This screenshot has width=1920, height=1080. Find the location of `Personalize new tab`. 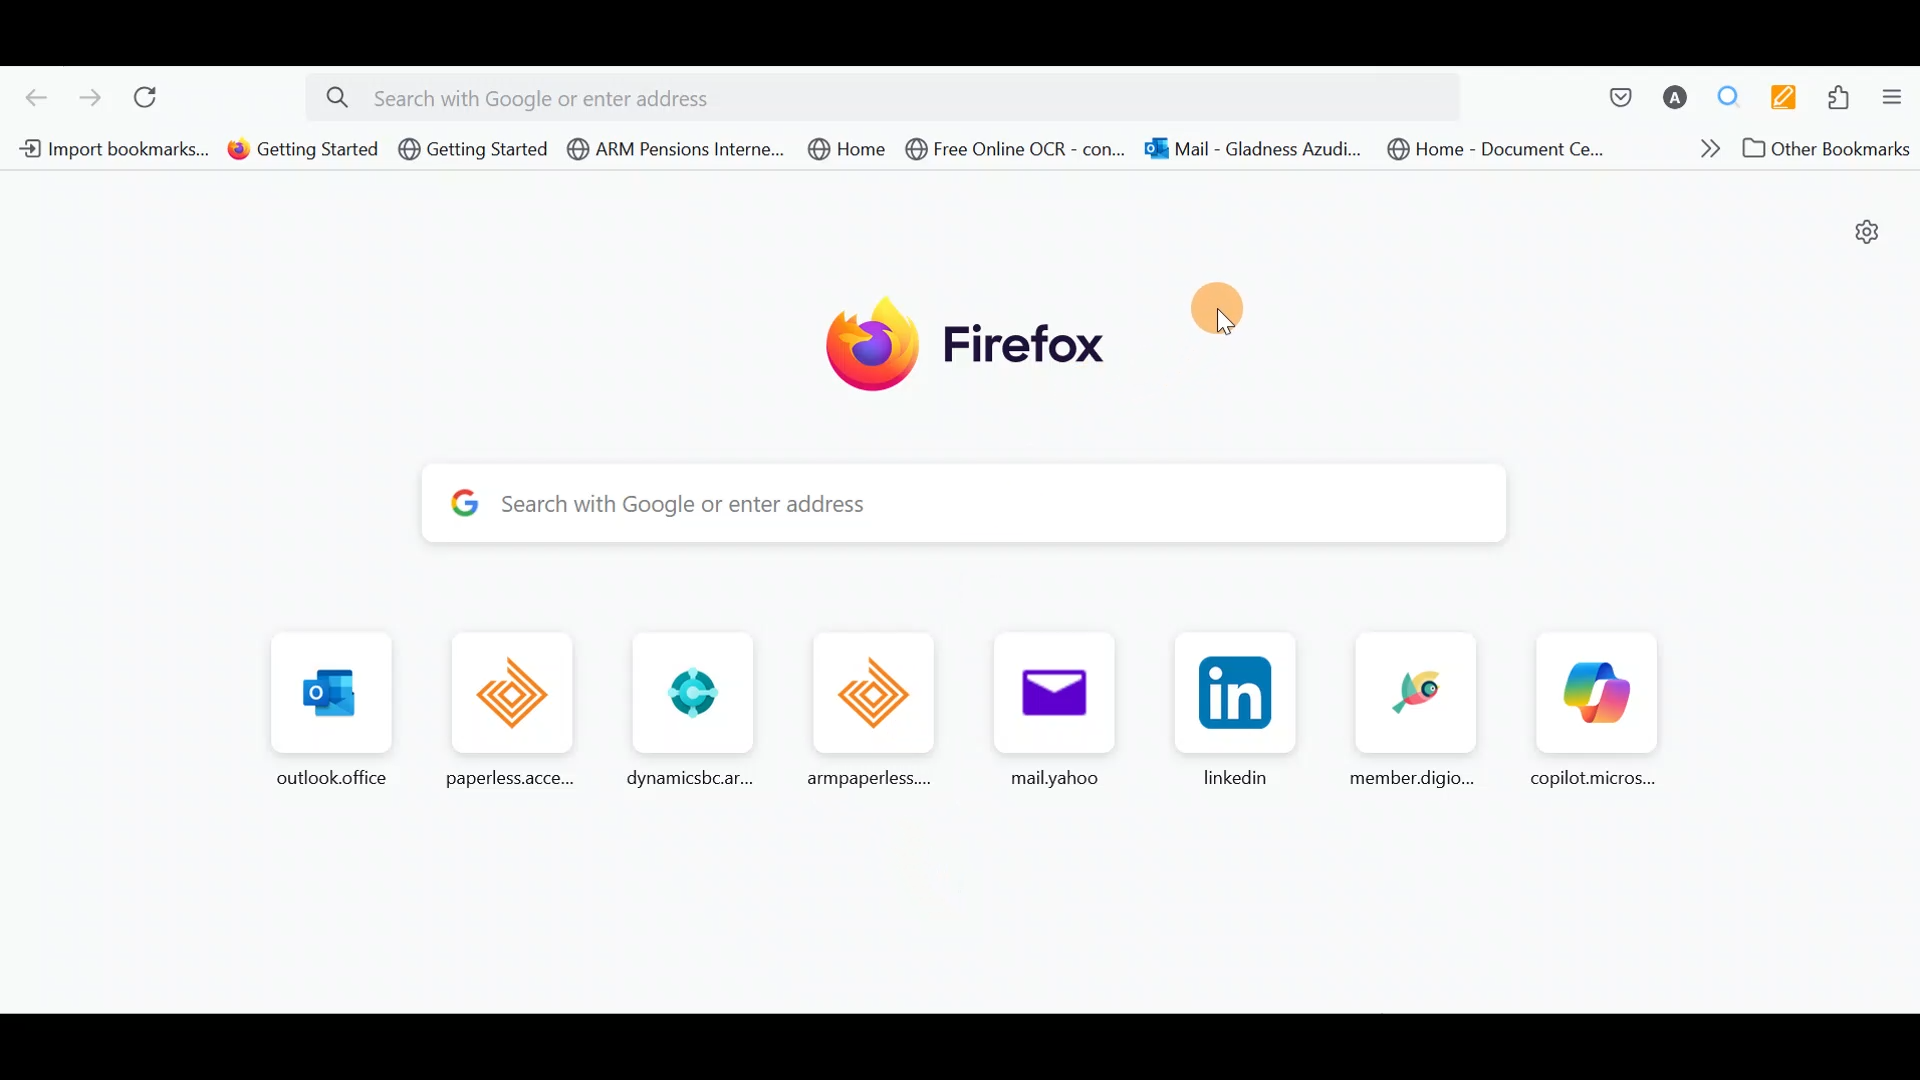

Personalize new tab is located at coordinates (1861, 235).